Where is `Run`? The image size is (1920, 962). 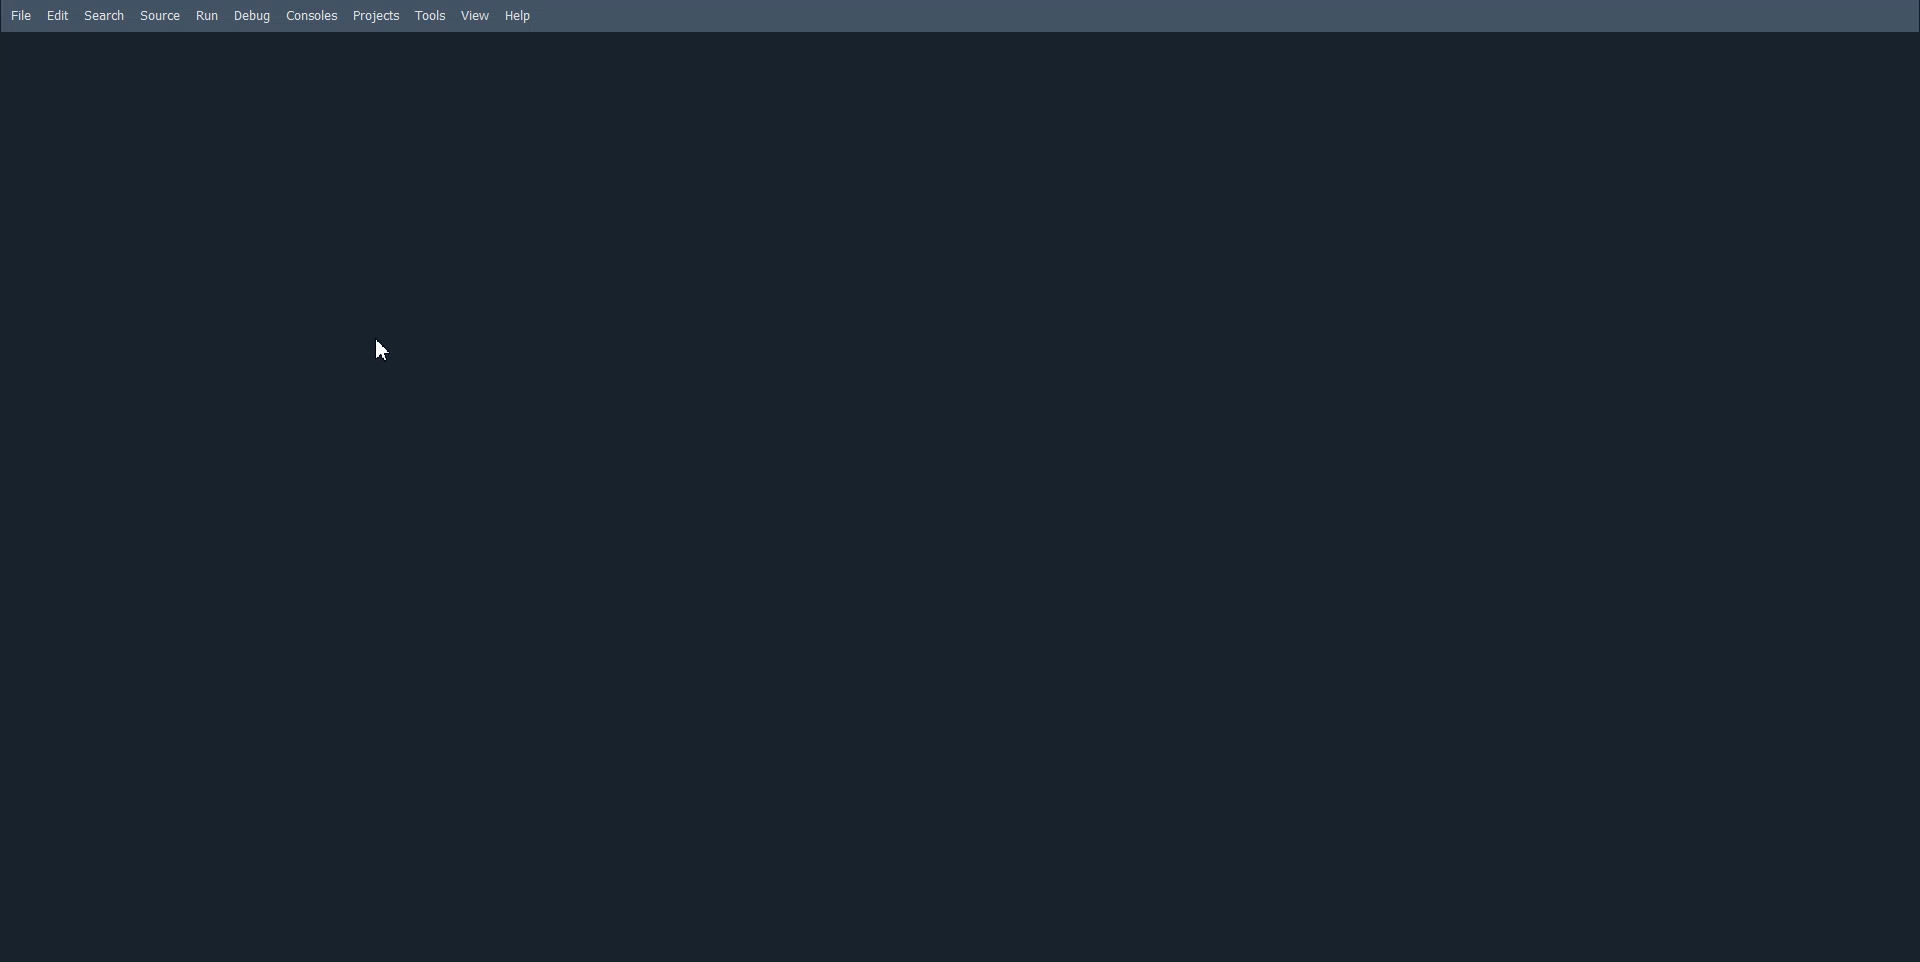 Run is located at coordinates (207, 15).